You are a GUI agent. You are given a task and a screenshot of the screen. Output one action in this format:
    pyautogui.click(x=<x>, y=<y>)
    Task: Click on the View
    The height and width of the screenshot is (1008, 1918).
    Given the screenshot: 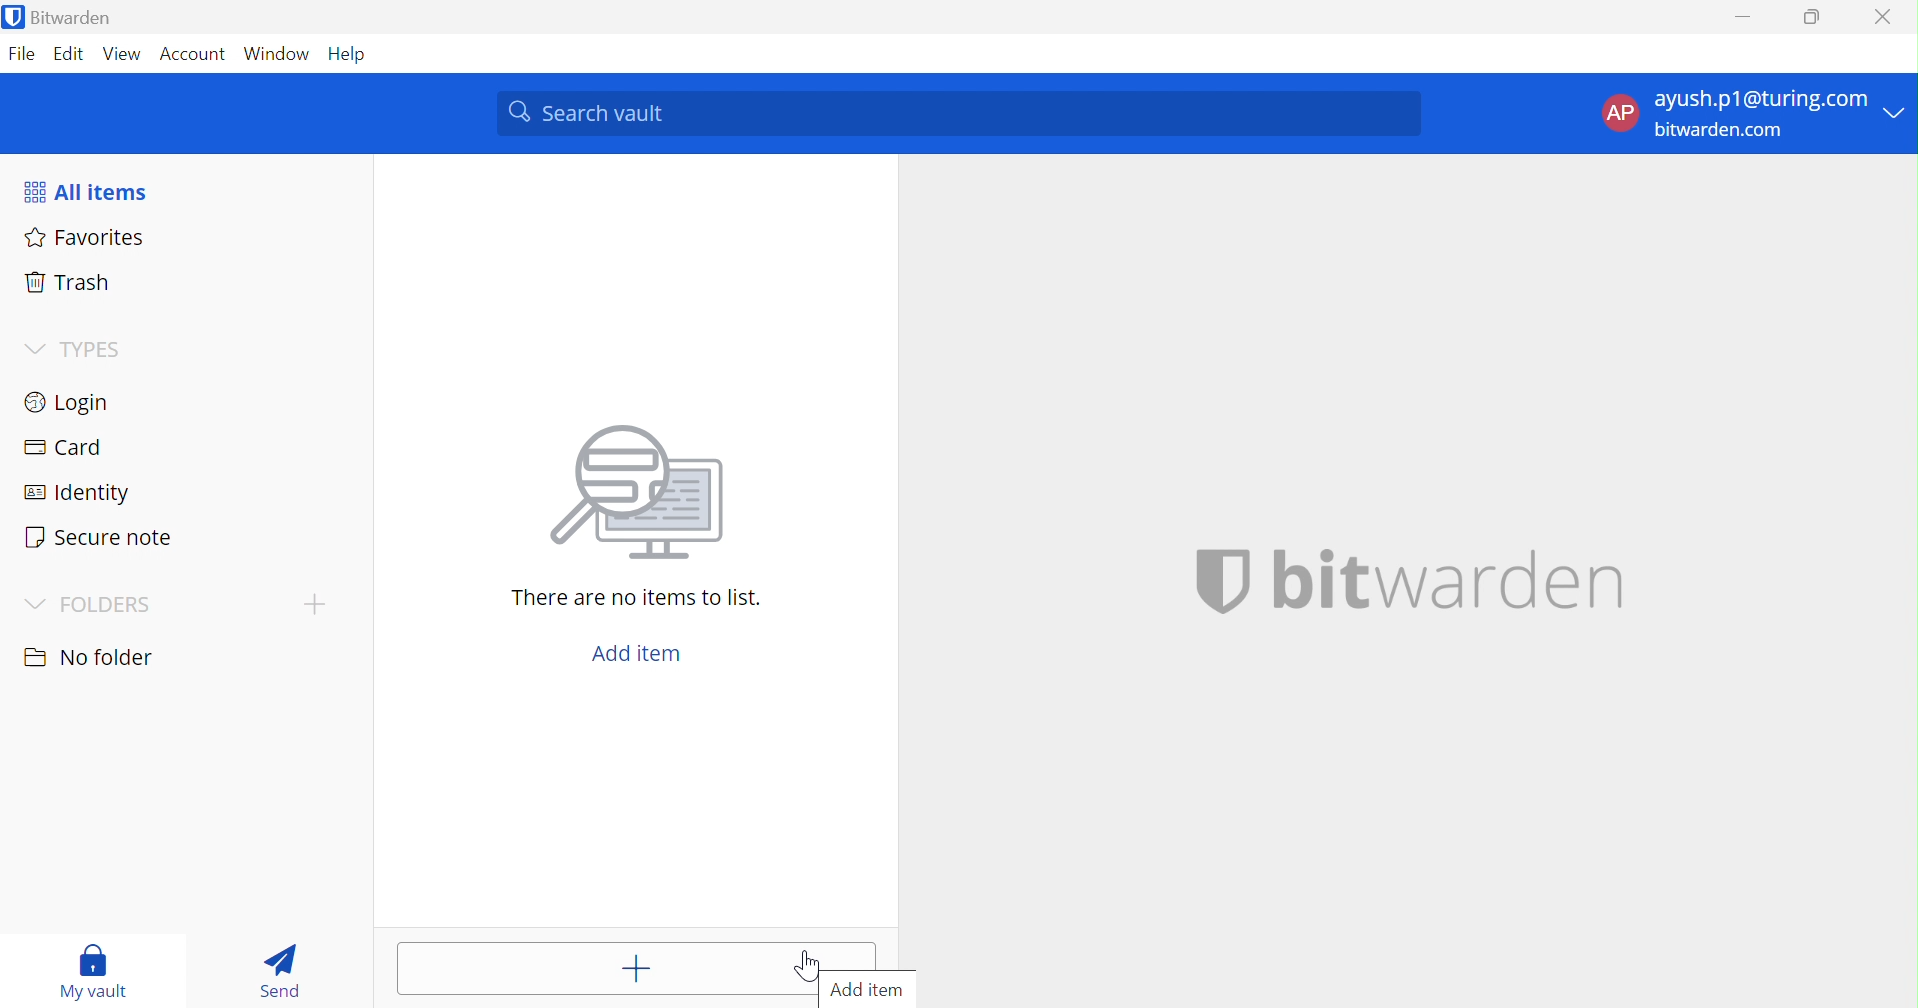 What is the action you would take?
    pyautogui.click(x=119, y=53)
    